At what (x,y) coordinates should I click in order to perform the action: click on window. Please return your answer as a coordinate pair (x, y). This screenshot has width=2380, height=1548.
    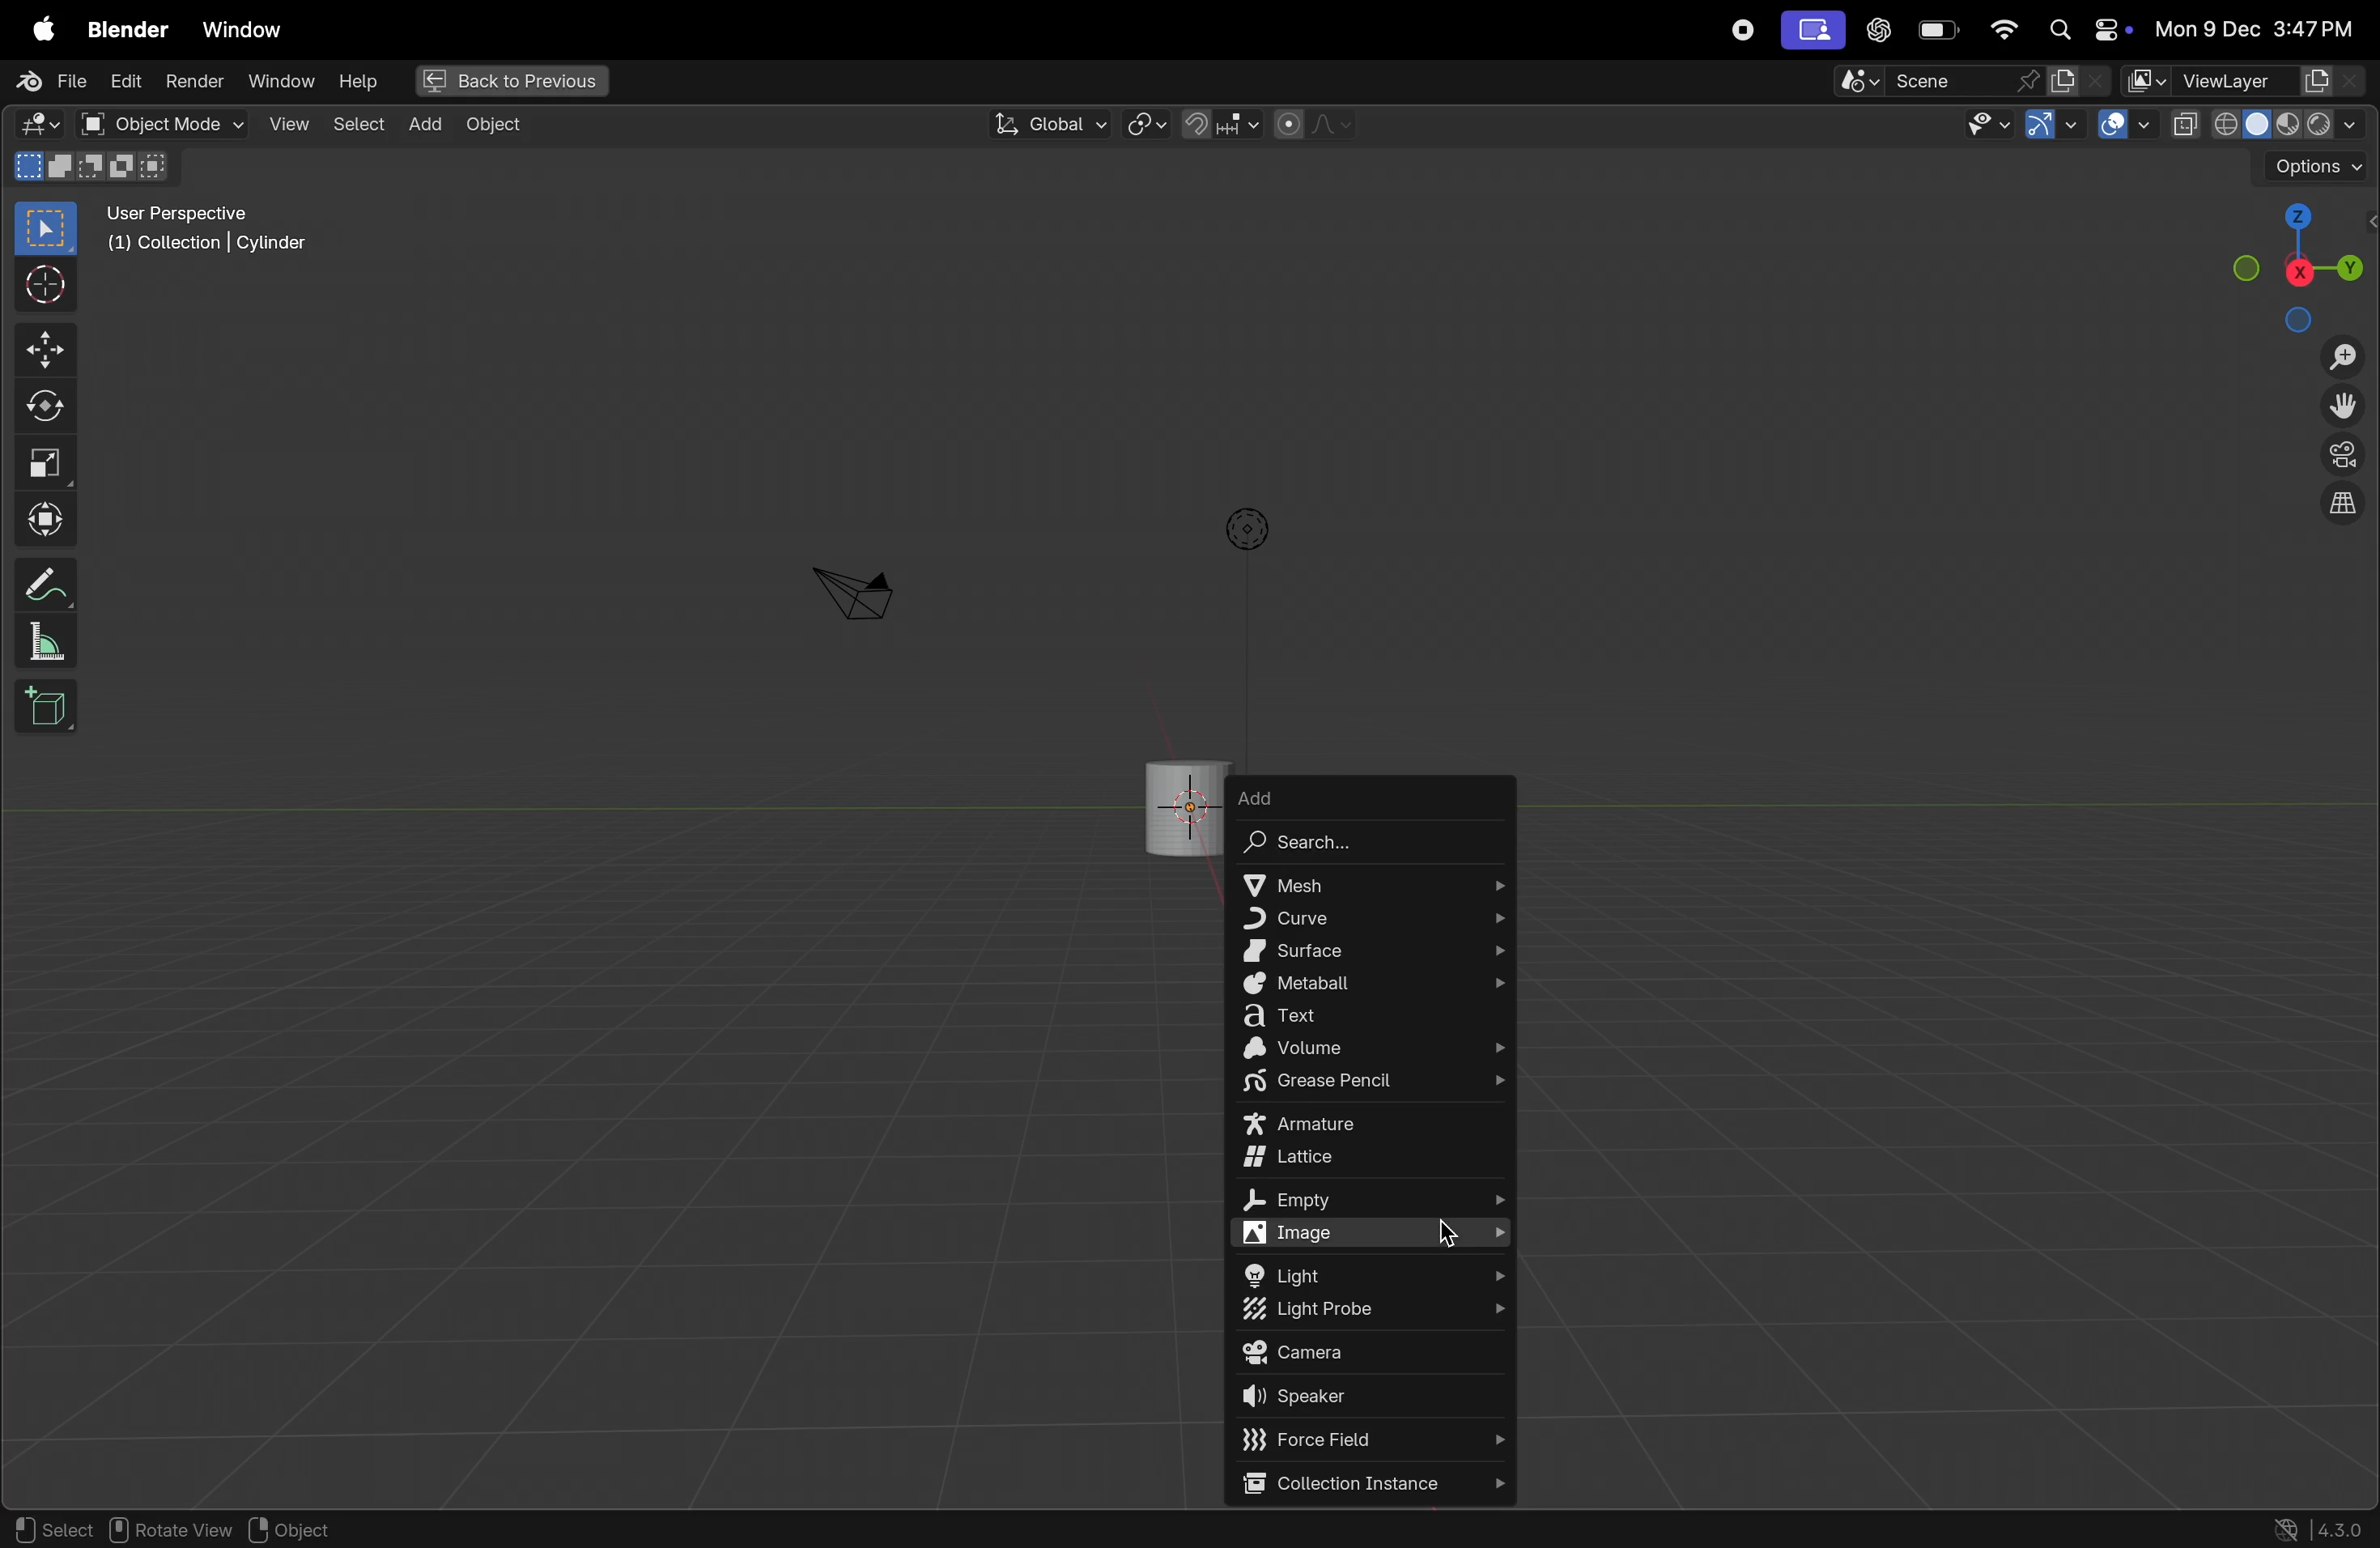
    Looking at the image, I should click on (279, 83).